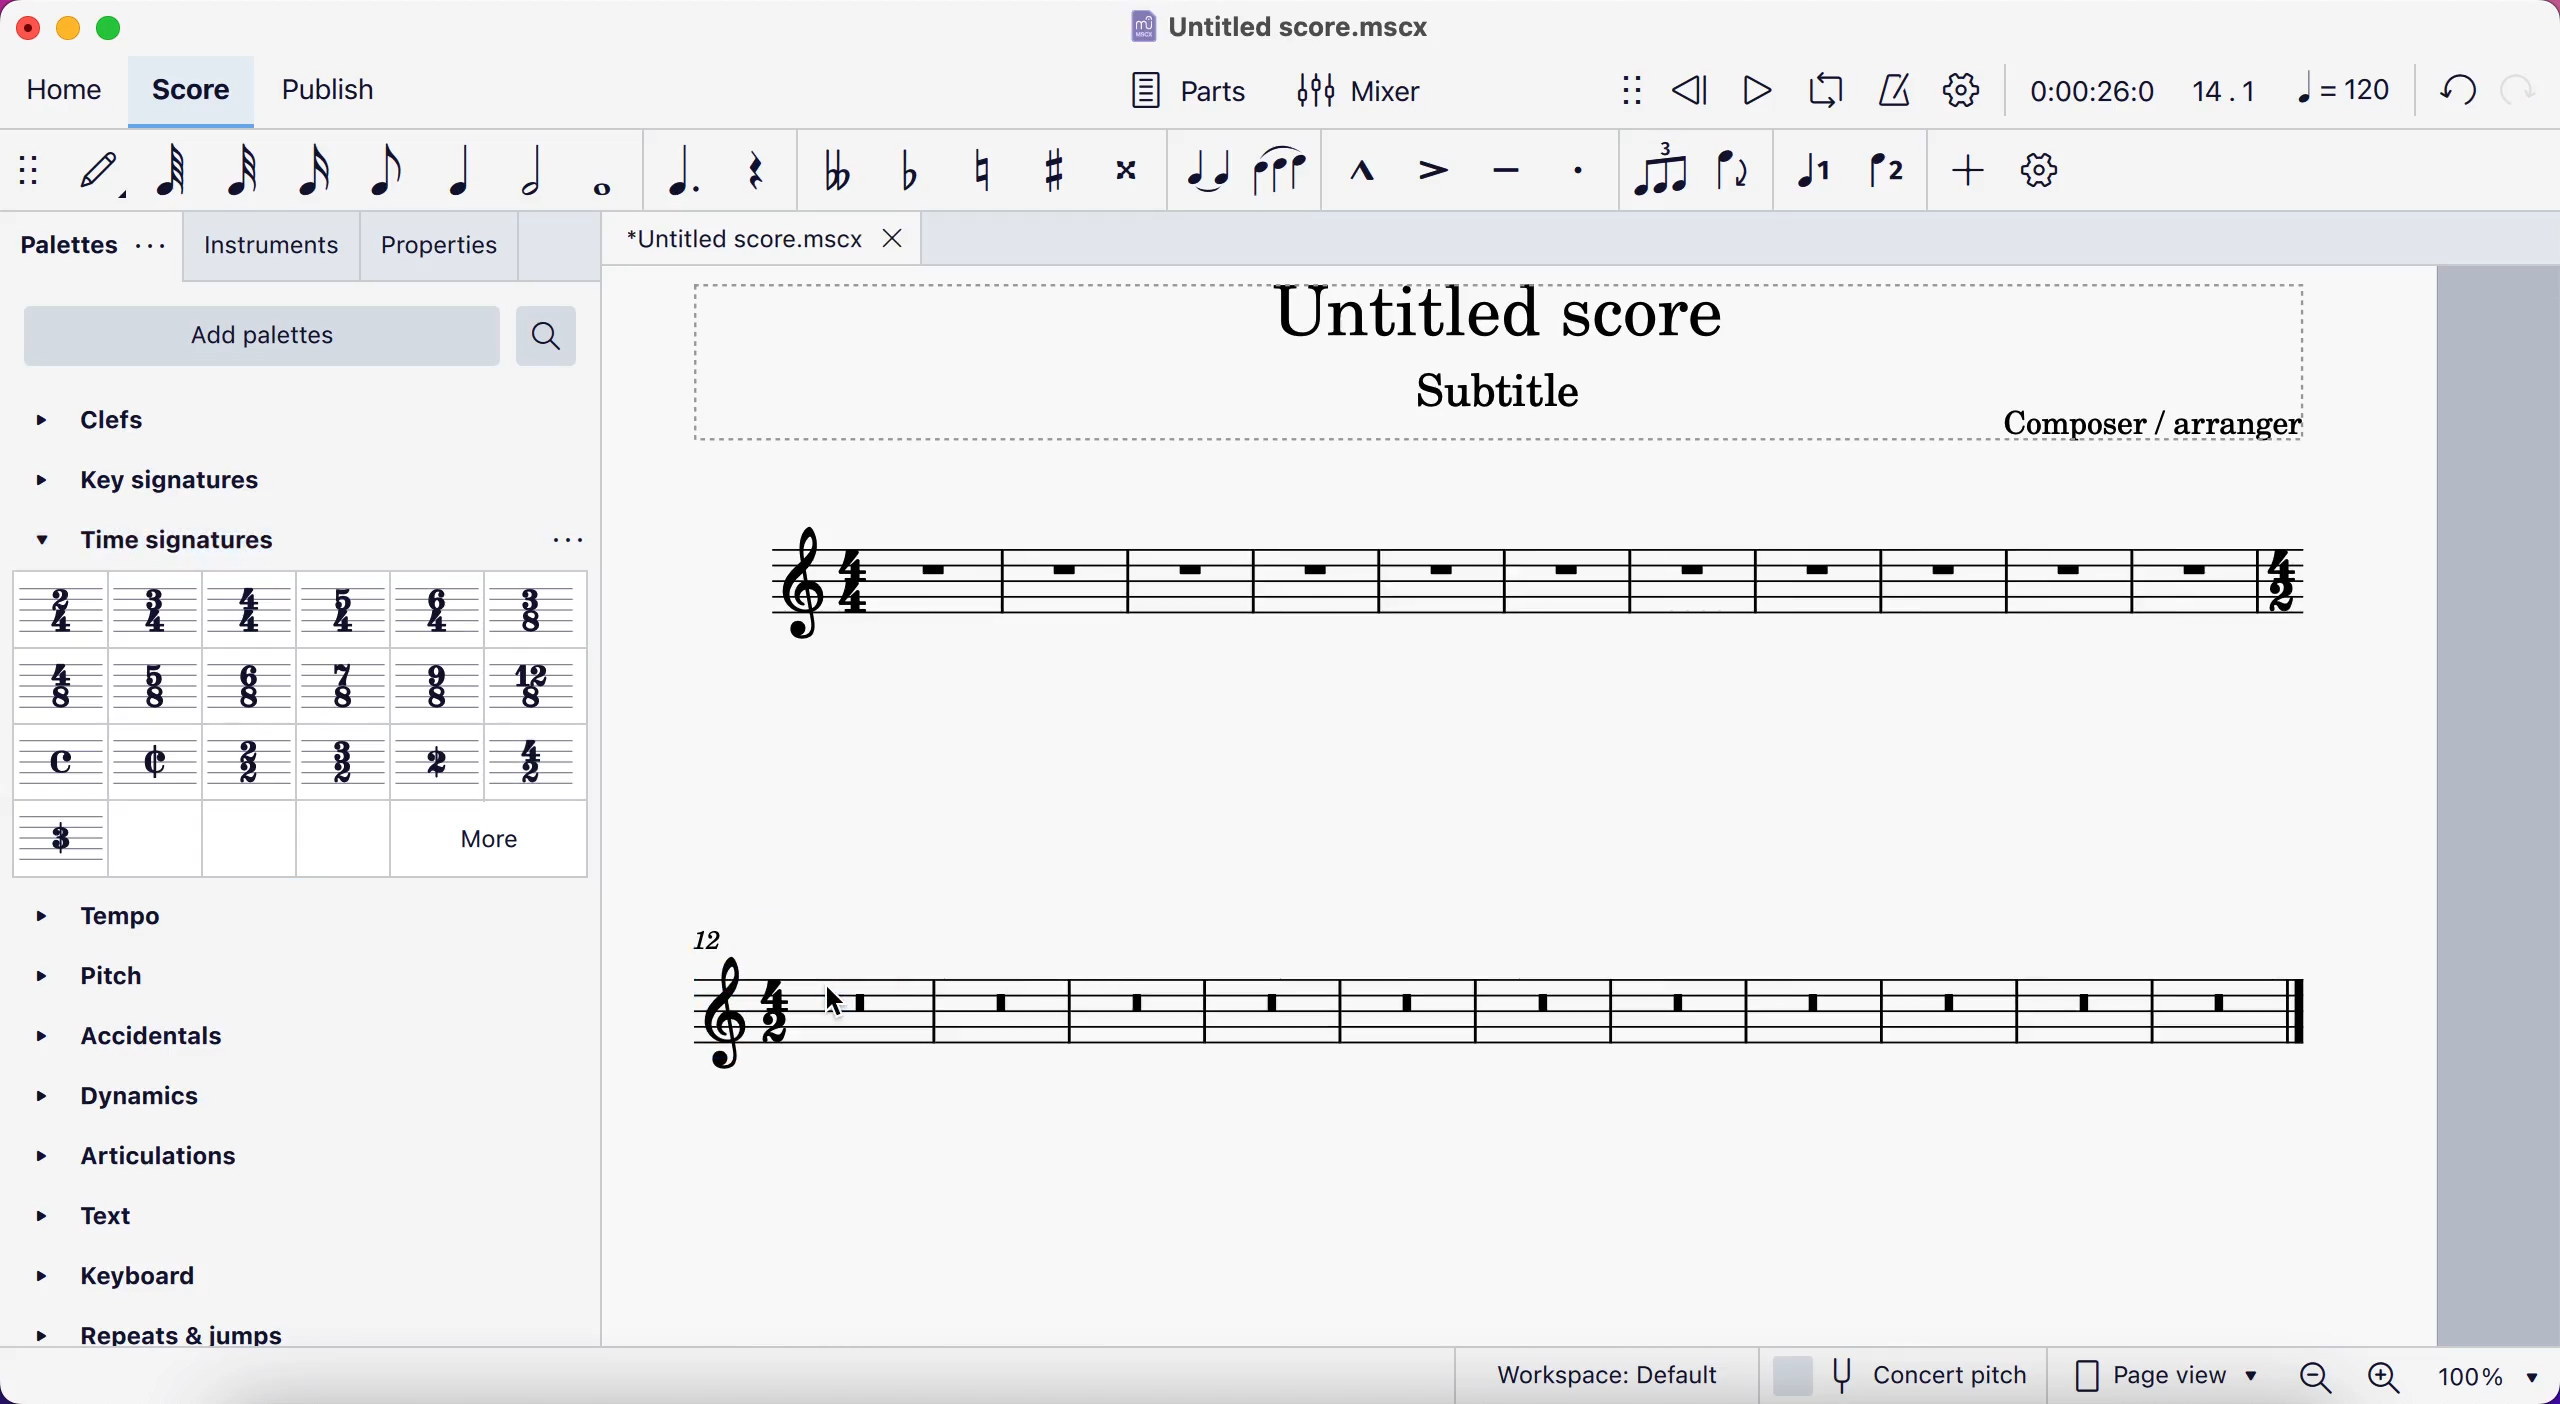  I want to click on accent, so click(1427, 169).